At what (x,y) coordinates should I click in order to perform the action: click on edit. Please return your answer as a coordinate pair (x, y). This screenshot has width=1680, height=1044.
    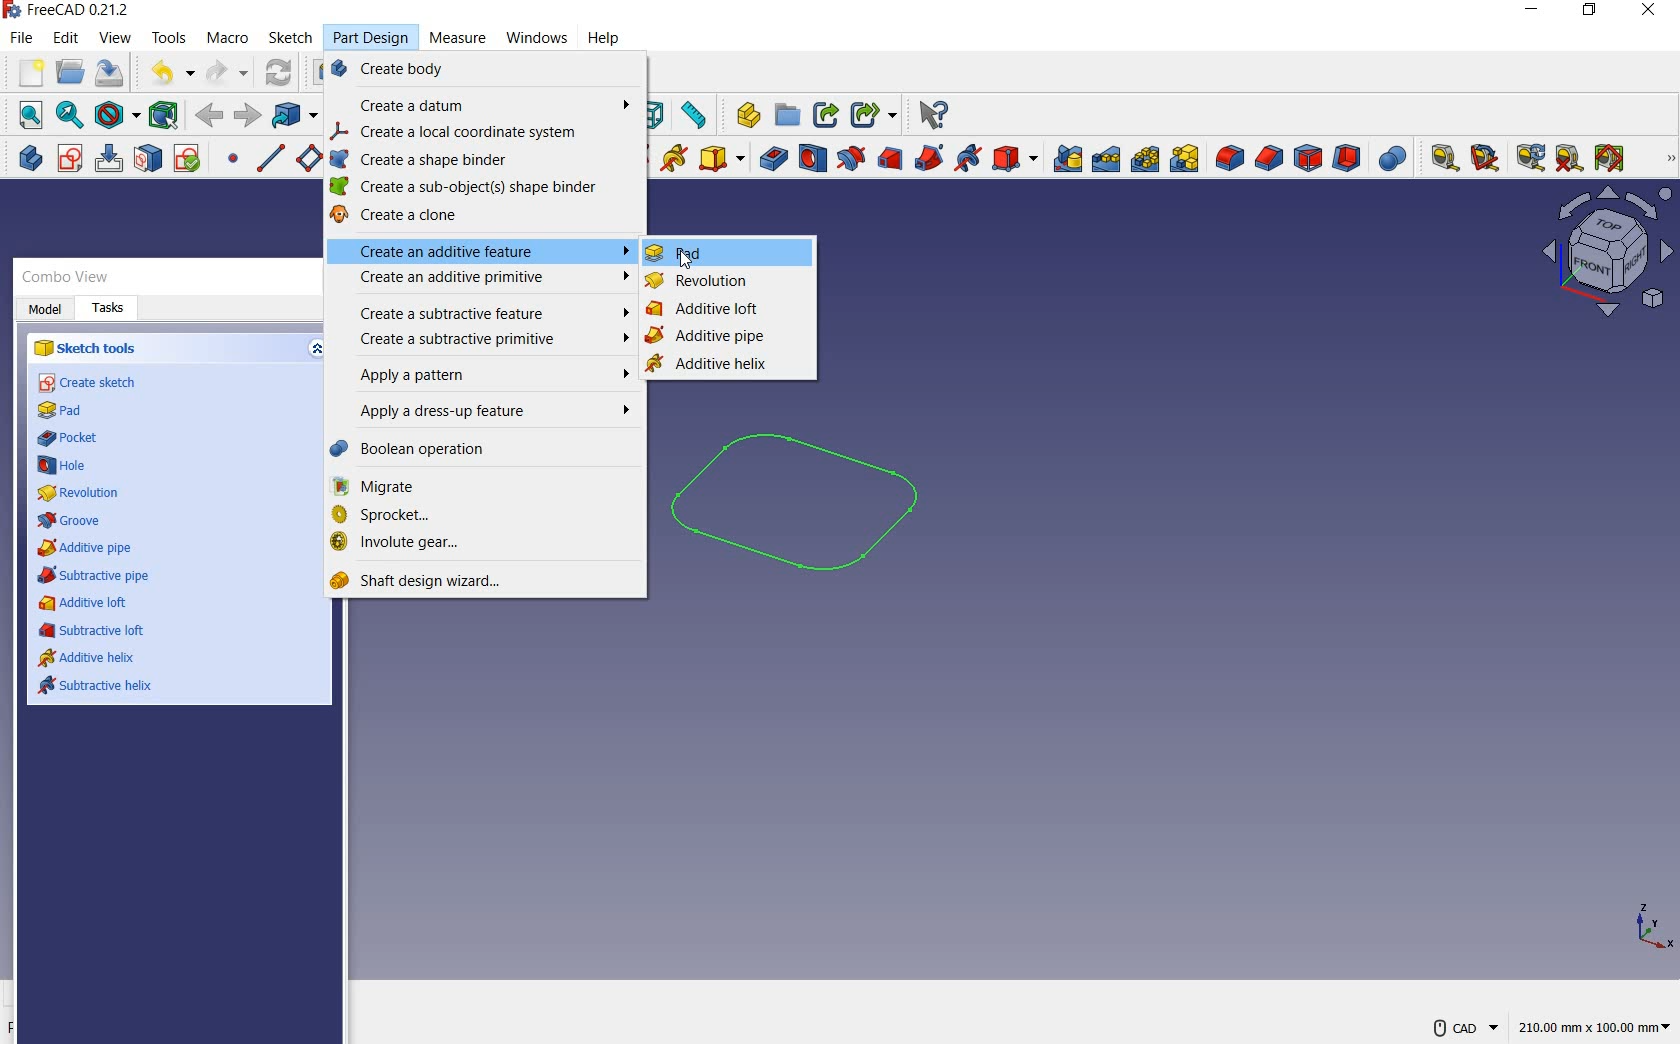
    Looking at the image, I should click on (67, 40).